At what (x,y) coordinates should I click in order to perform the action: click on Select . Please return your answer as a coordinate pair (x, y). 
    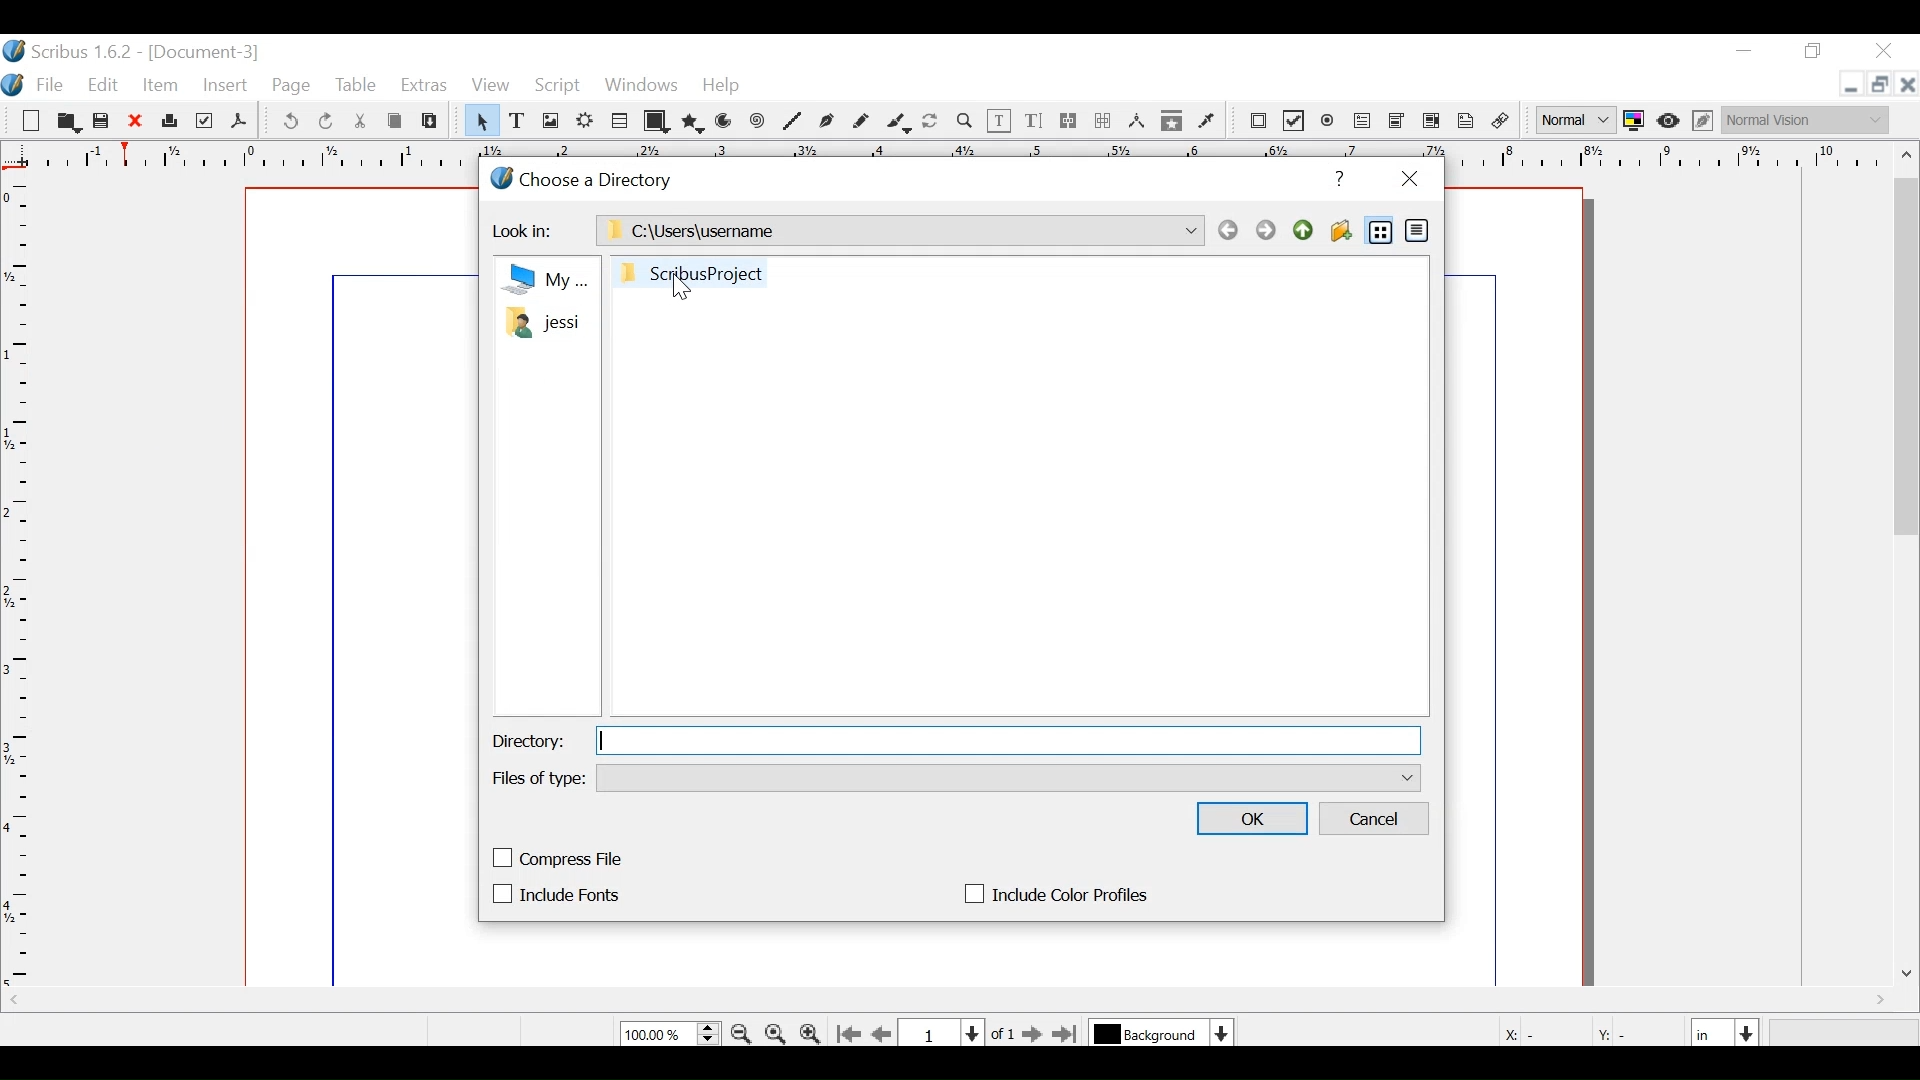
    Looking at the image, I should click on (479, 120).